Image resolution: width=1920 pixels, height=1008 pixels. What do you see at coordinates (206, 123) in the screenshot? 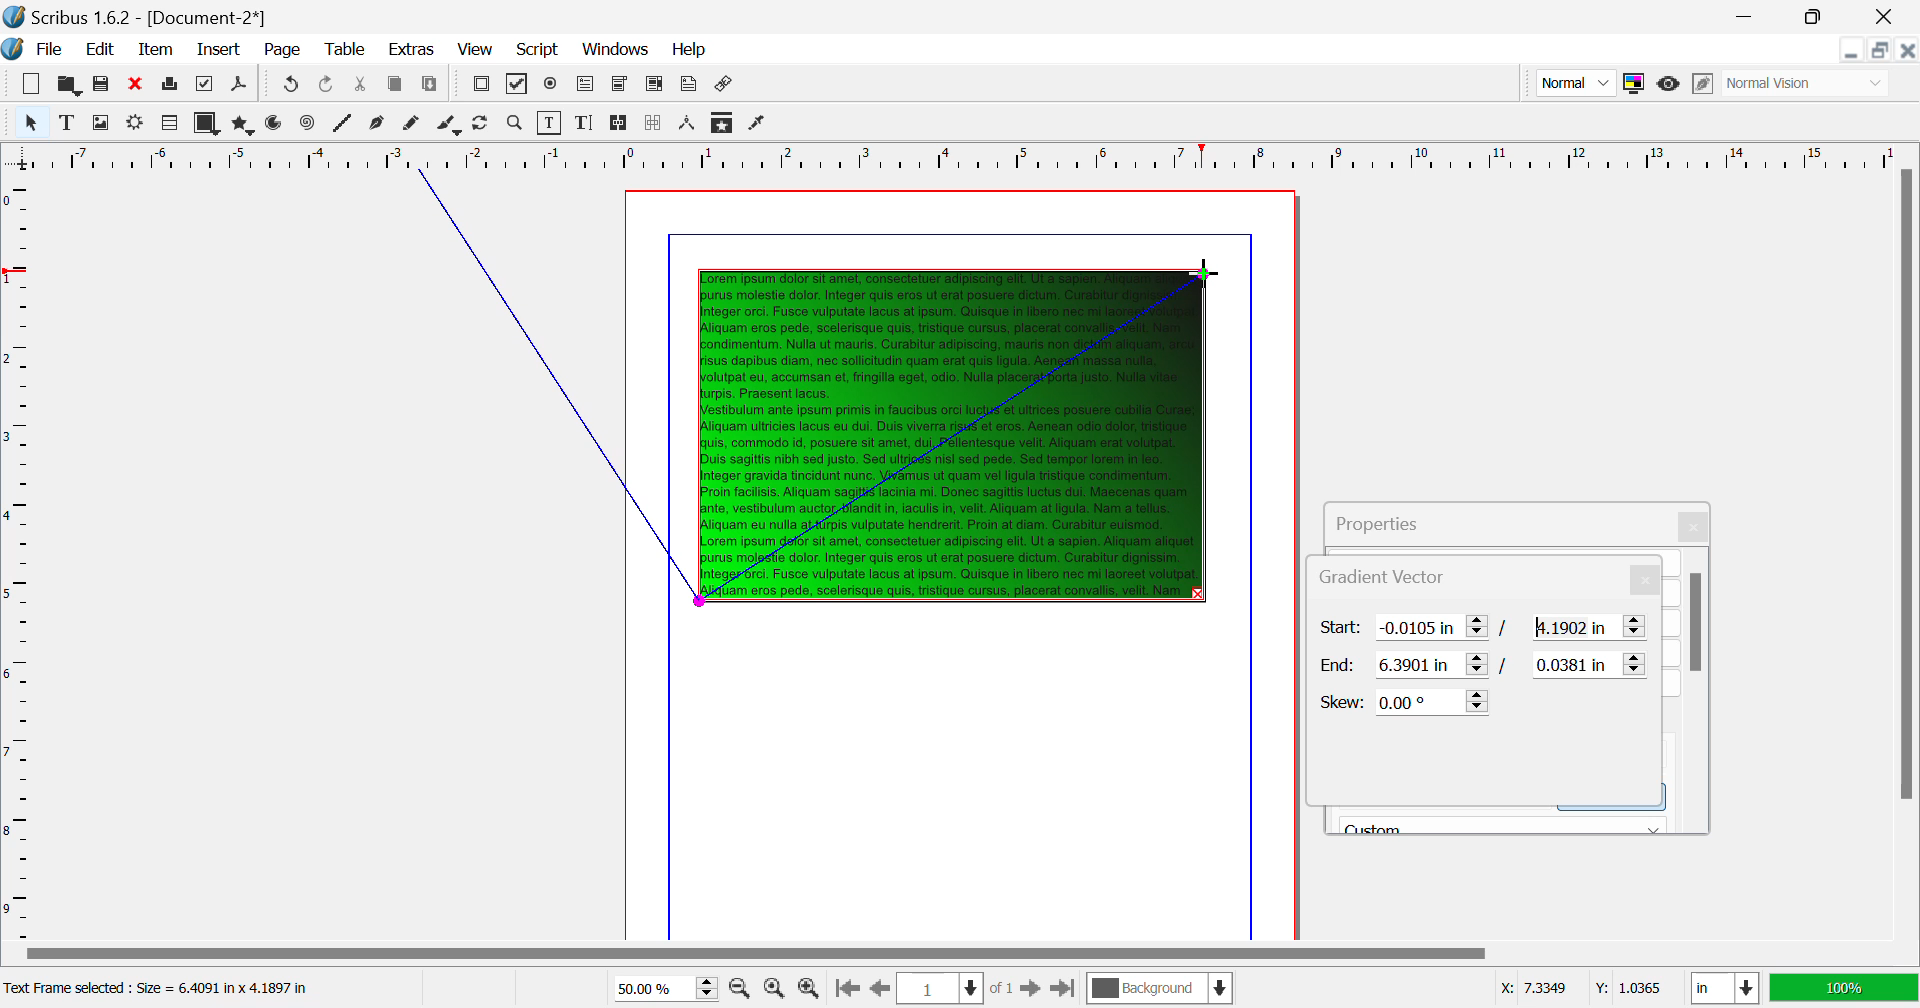
I see `Shapes` at bounding box center [206, 123].